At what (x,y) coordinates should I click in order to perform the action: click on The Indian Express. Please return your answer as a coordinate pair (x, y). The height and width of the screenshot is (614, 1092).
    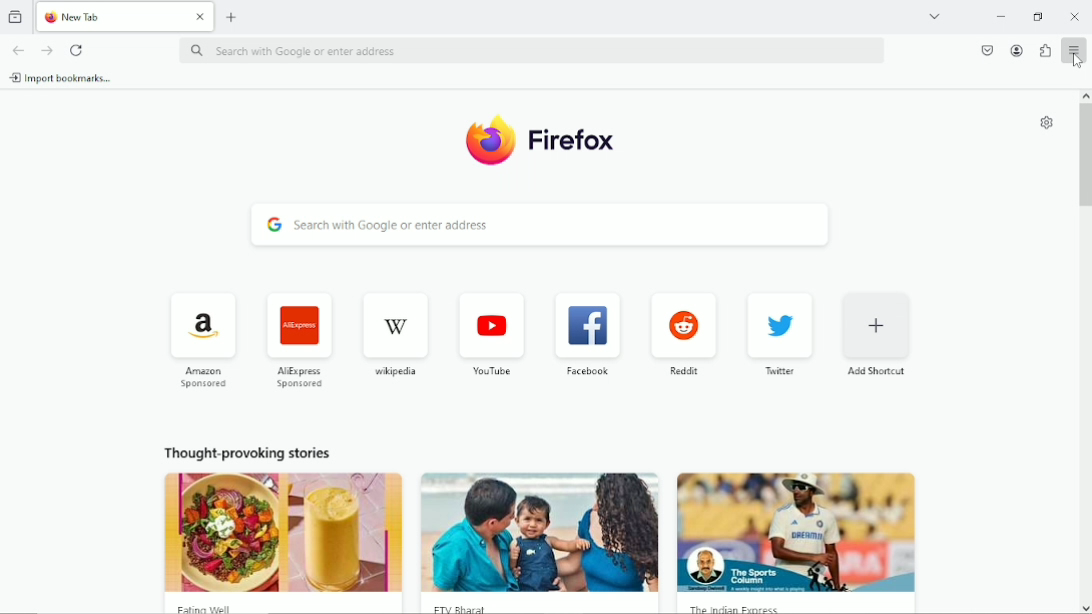
    Looking at the image, I should click on (796, 606).